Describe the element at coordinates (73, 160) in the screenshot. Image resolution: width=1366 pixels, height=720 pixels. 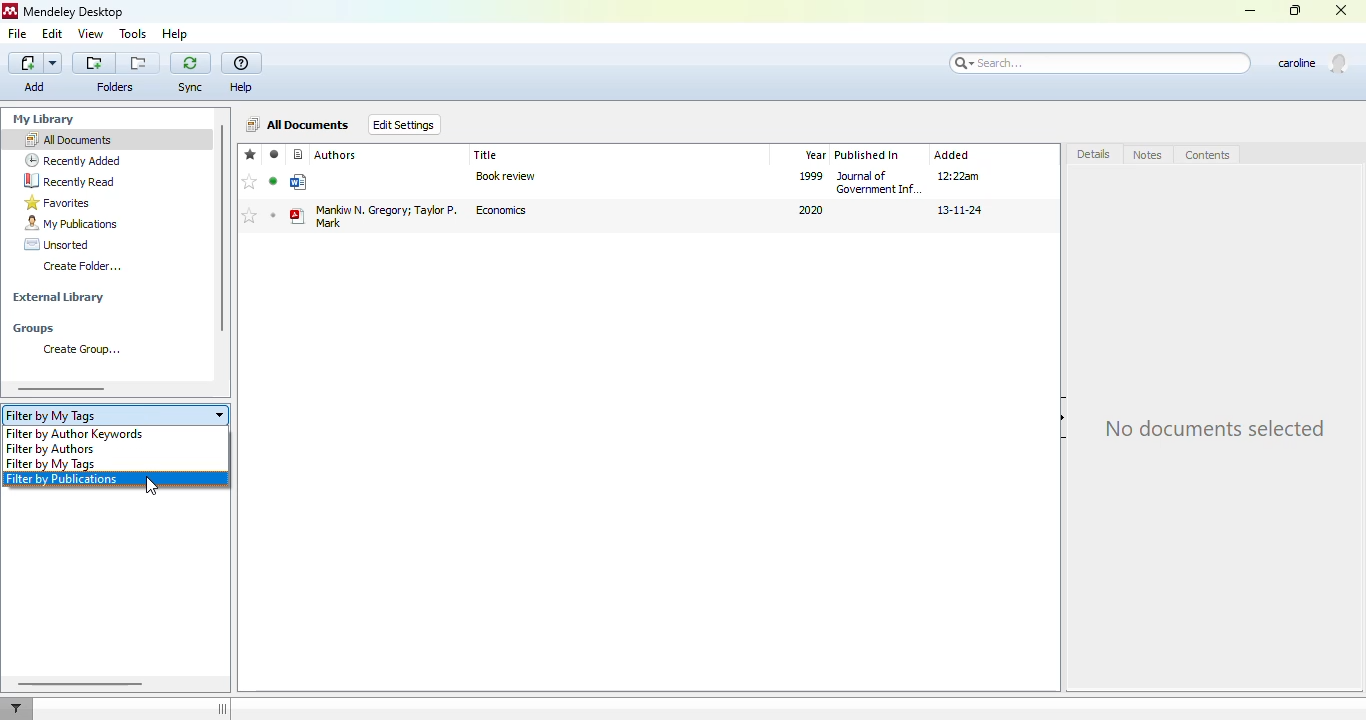
I see `recently added` at that location.